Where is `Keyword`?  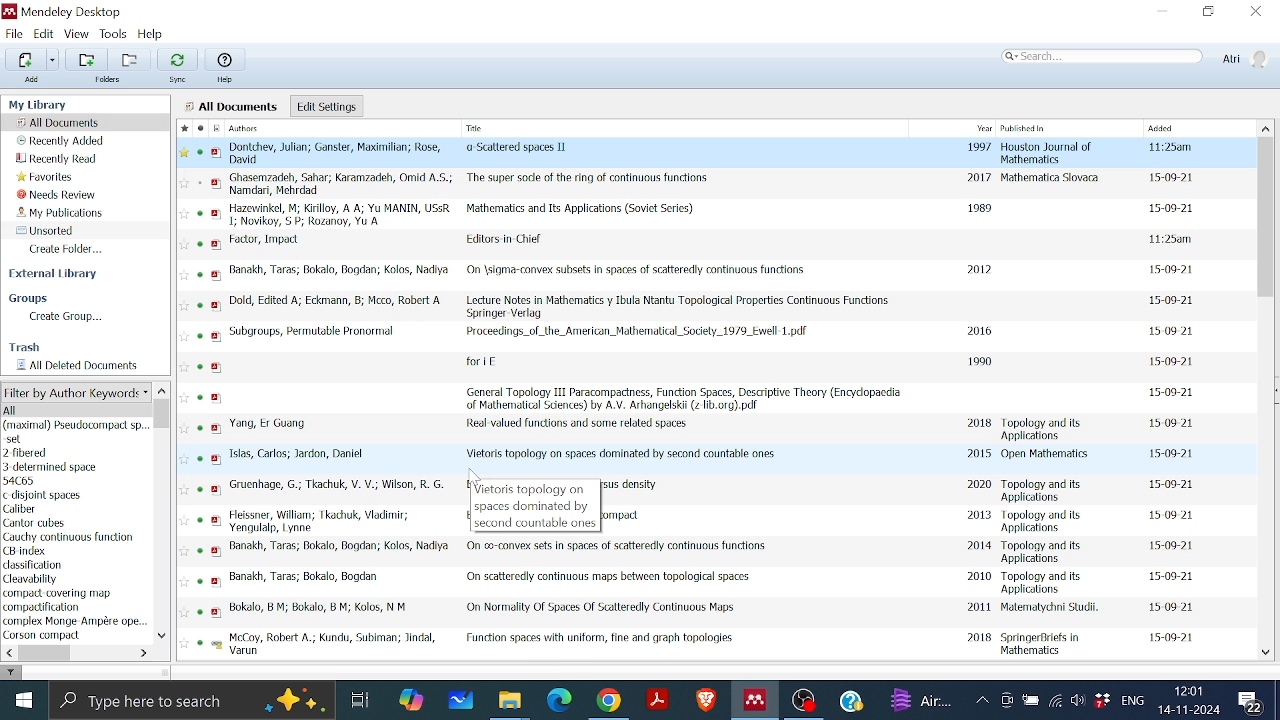 Keyword is located at coordinates (74, 426).